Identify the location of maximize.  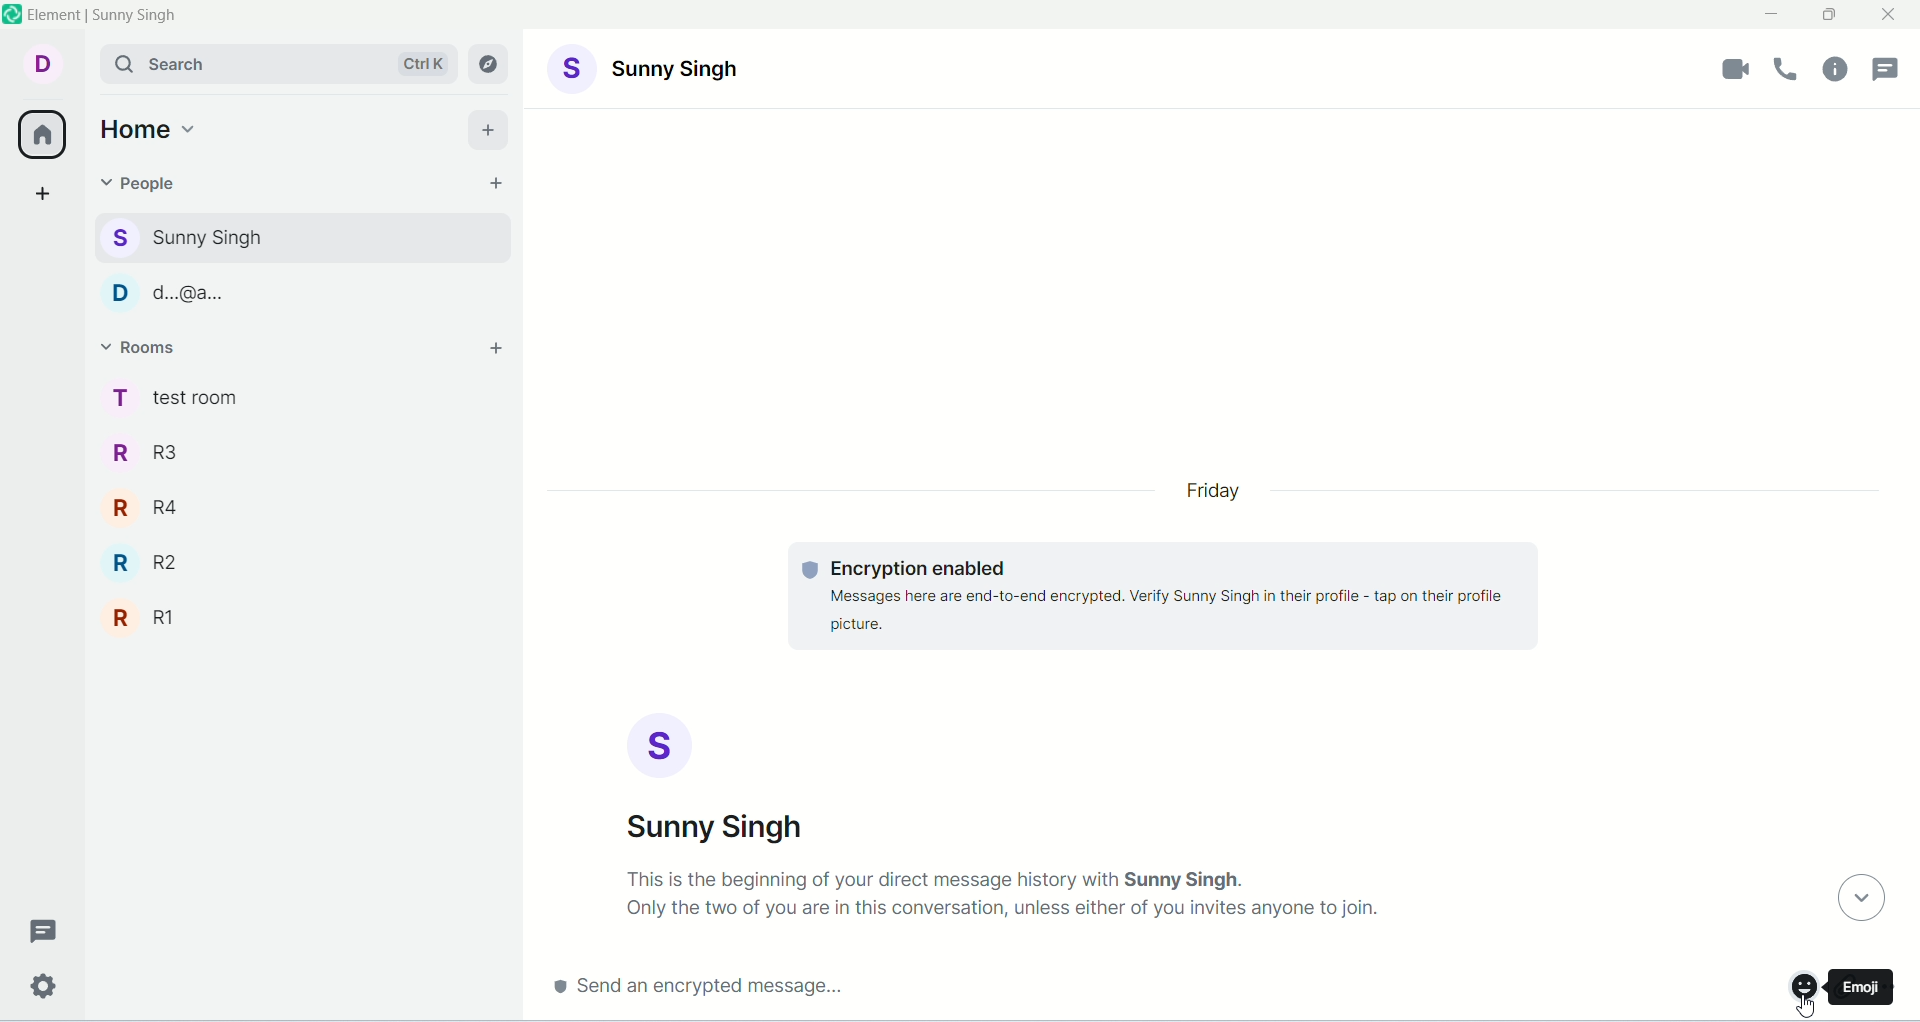
(1831, 13).